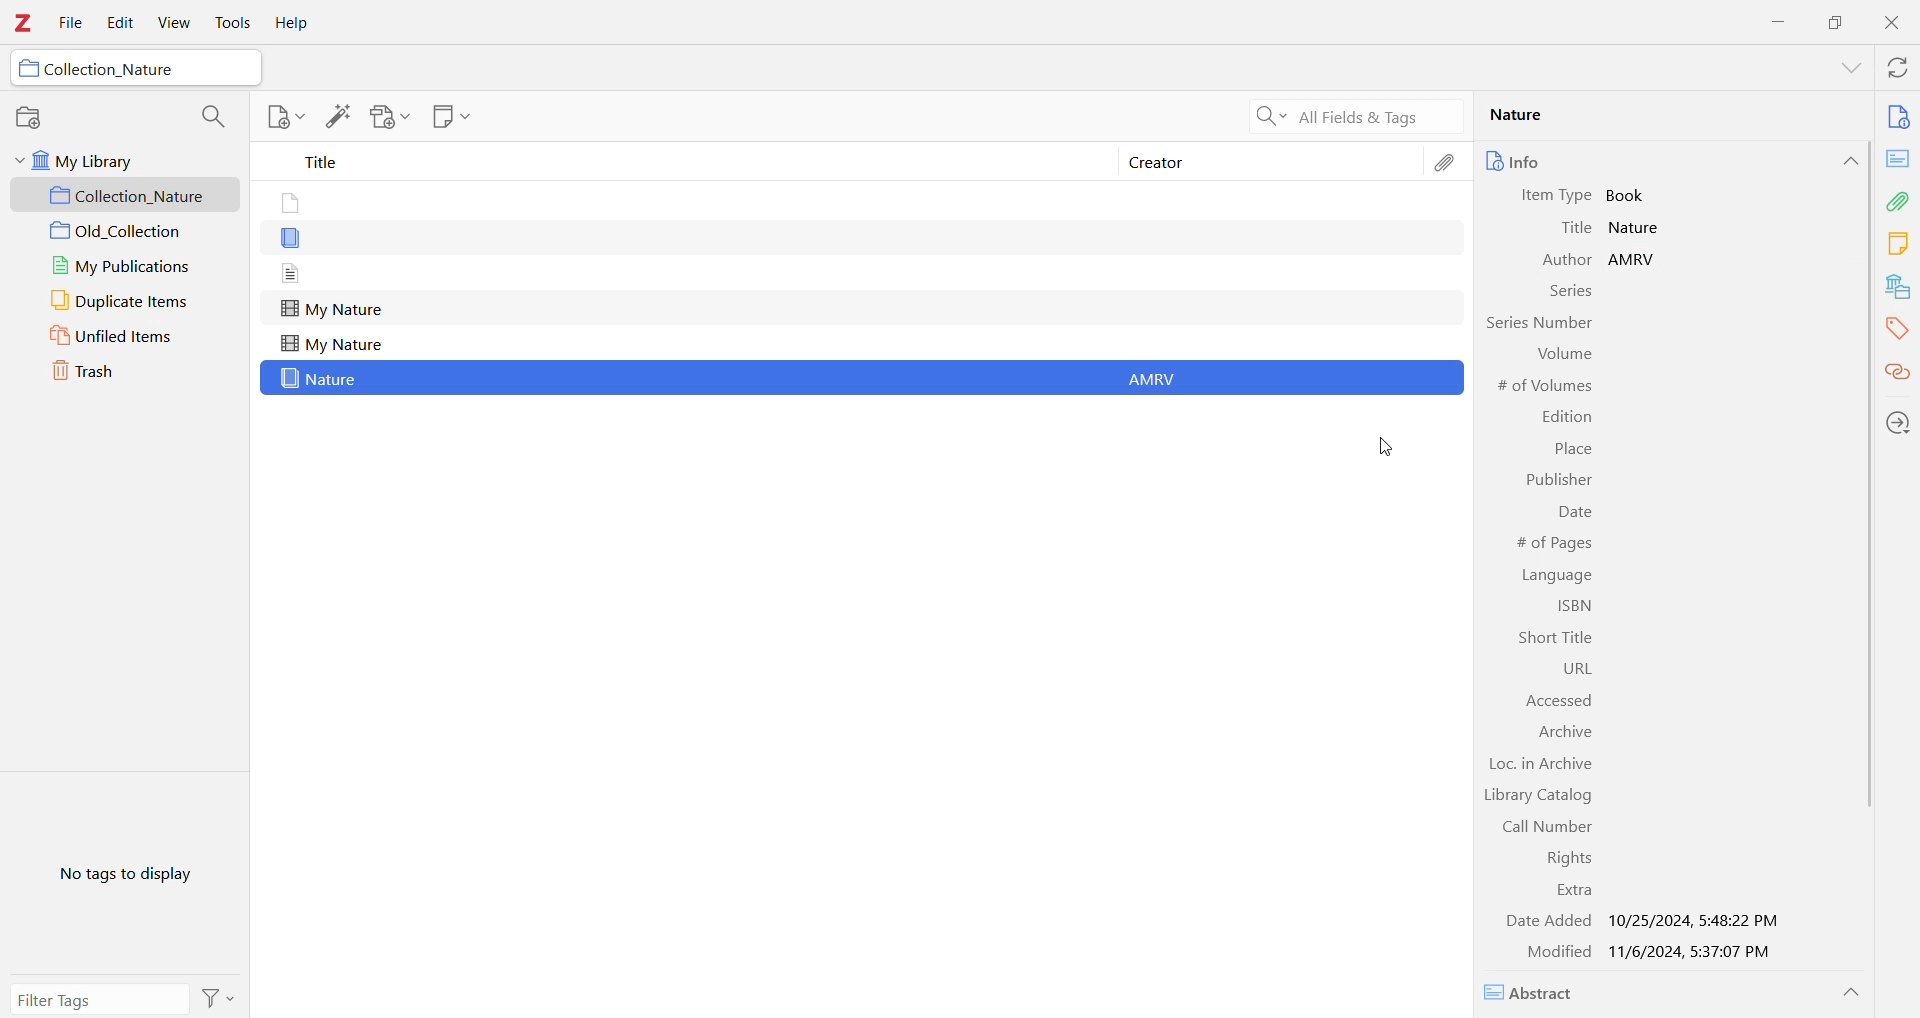  Describe the element at coordinates (1563, 858) in the screenshot. I see `Rights` at that location.